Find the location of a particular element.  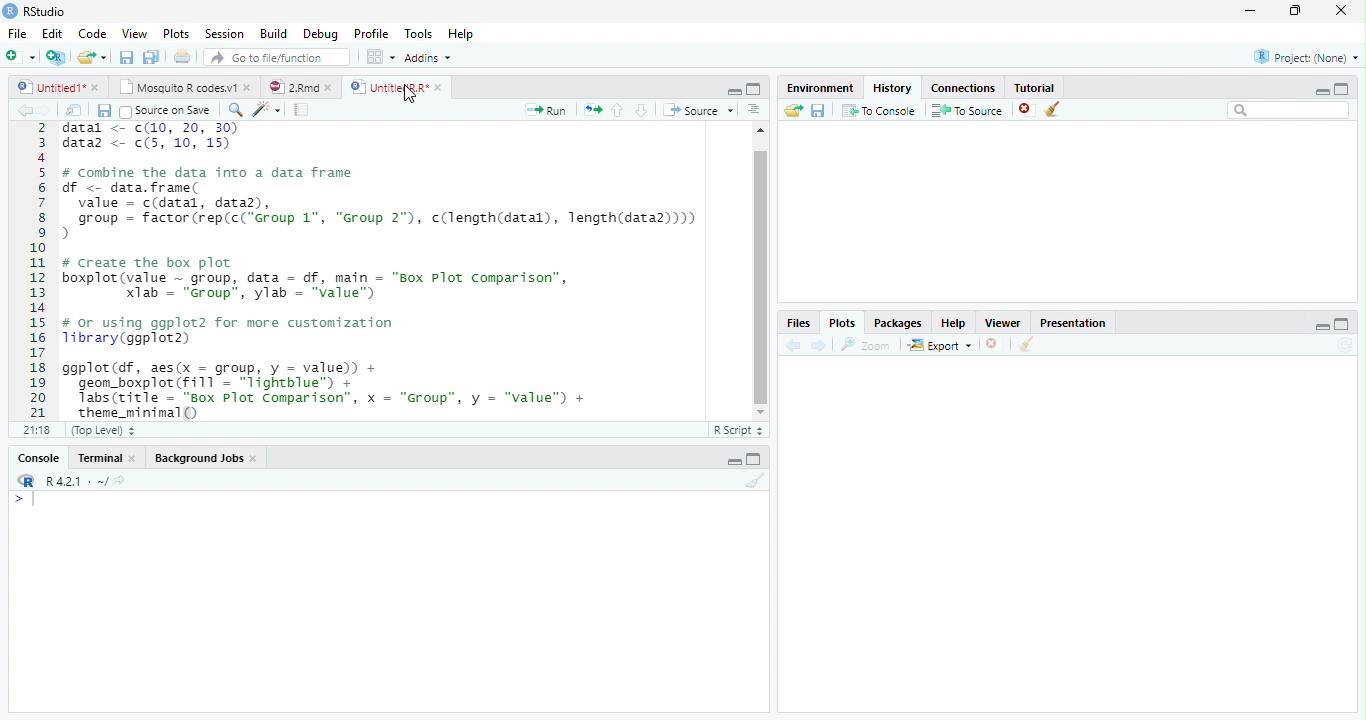

Profile is located at coordinates (371, 33).